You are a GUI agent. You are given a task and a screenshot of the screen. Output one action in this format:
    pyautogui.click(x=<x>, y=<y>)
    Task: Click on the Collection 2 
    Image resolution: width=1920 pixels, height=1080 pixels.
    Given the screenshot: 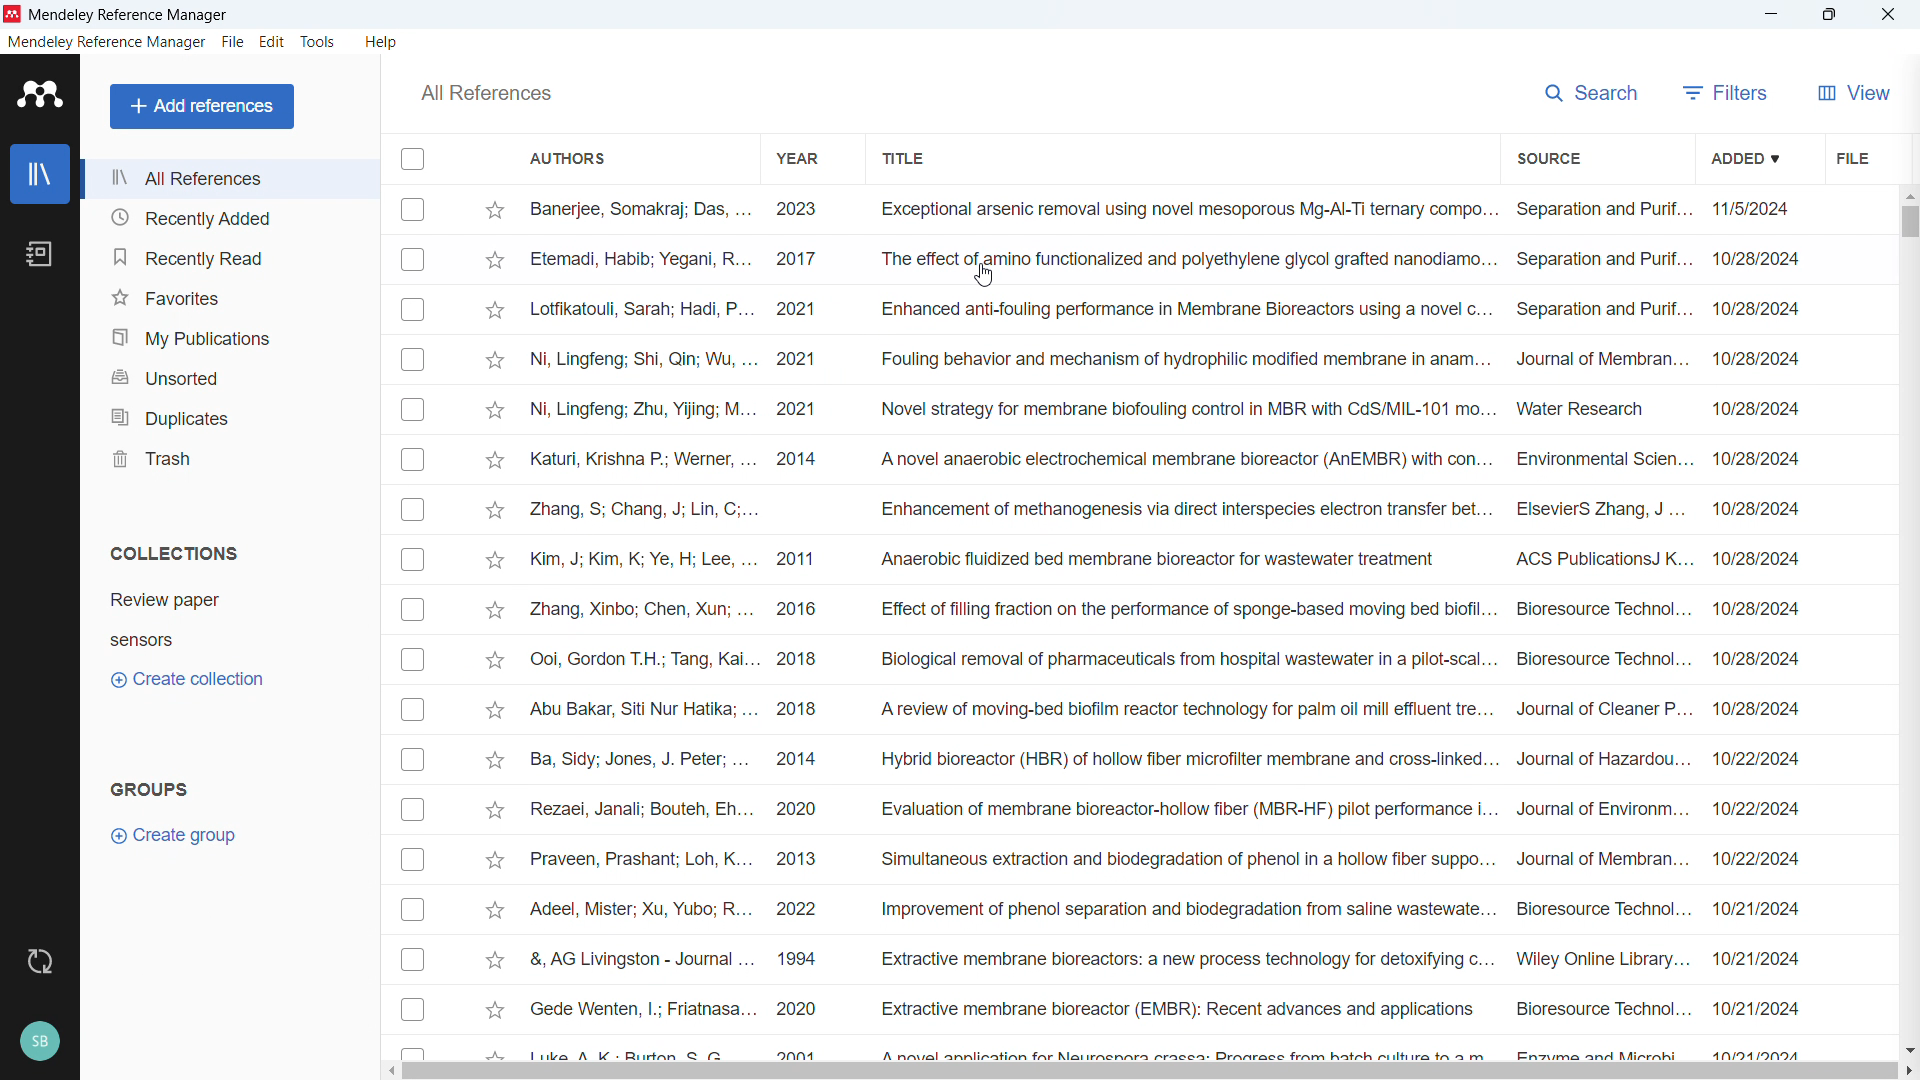 What is the action you would take?
    pyautogui.click(x=143, y=640)
    